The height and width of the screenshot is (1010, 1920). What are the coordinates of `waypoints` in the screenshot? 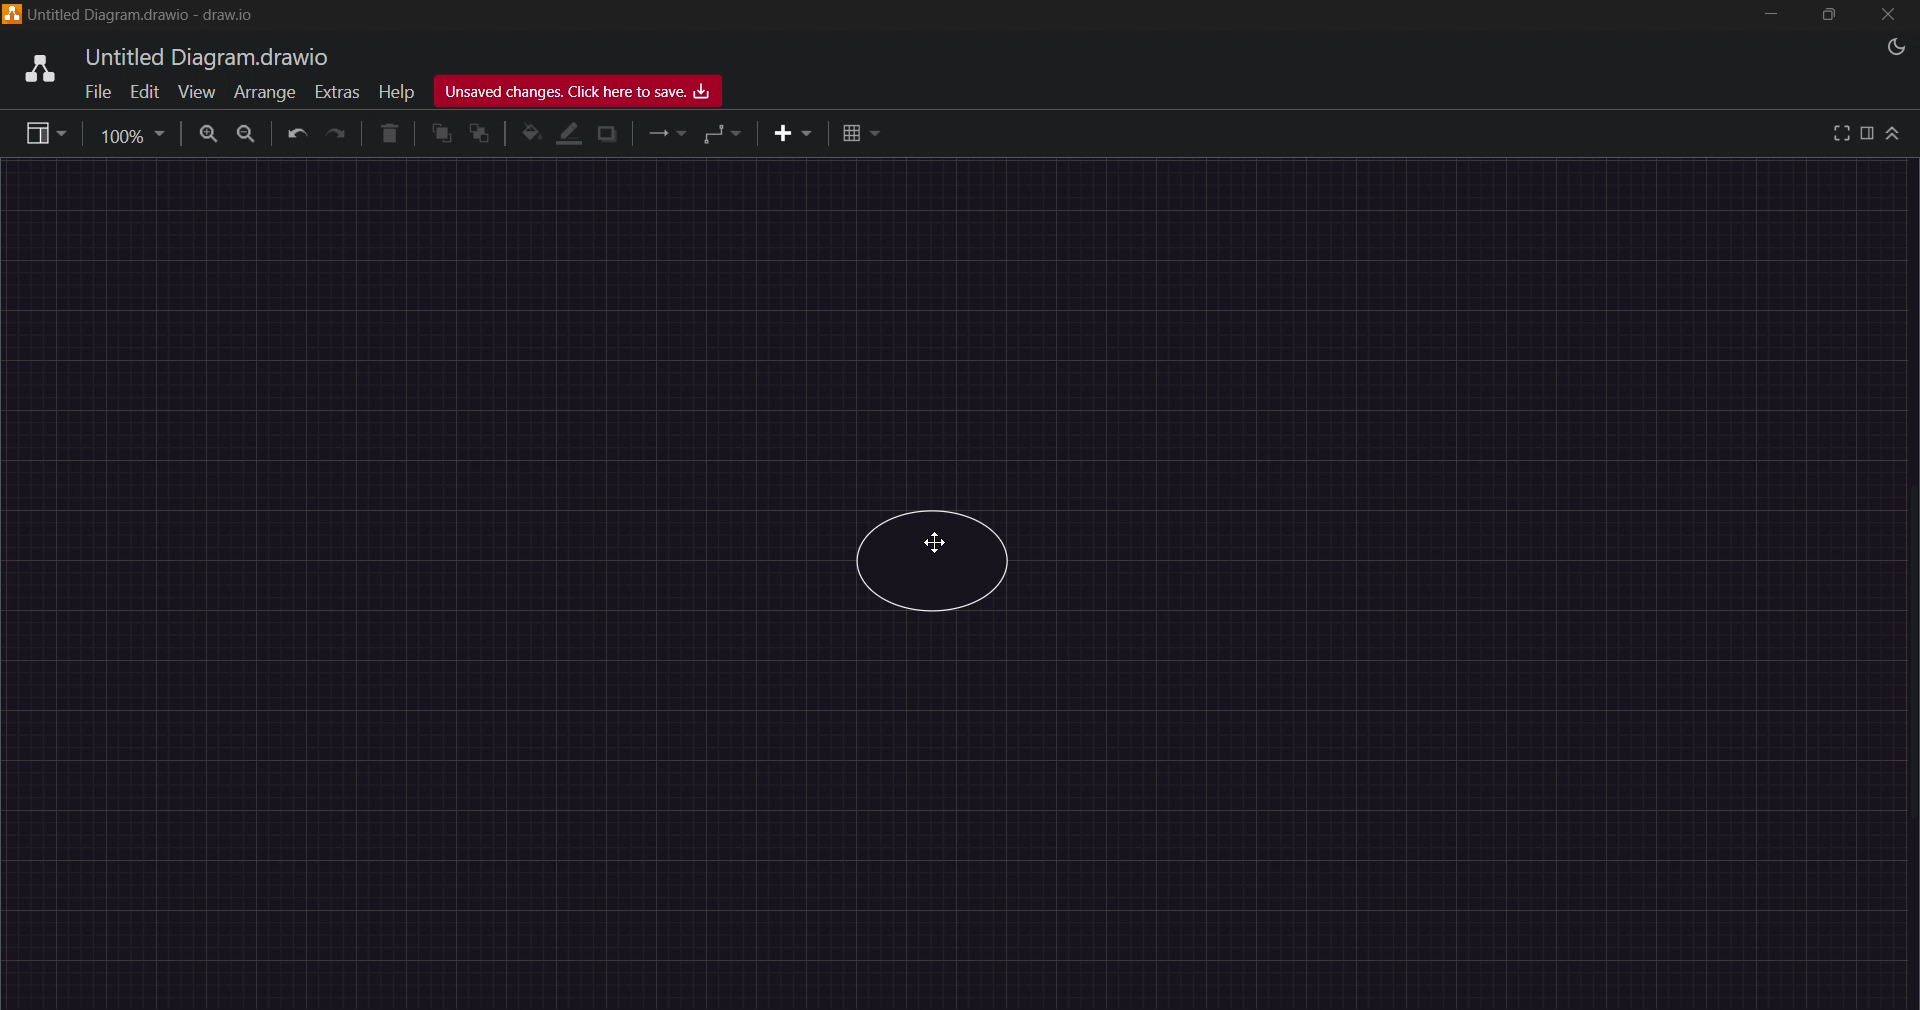 It's located at (719, 136).